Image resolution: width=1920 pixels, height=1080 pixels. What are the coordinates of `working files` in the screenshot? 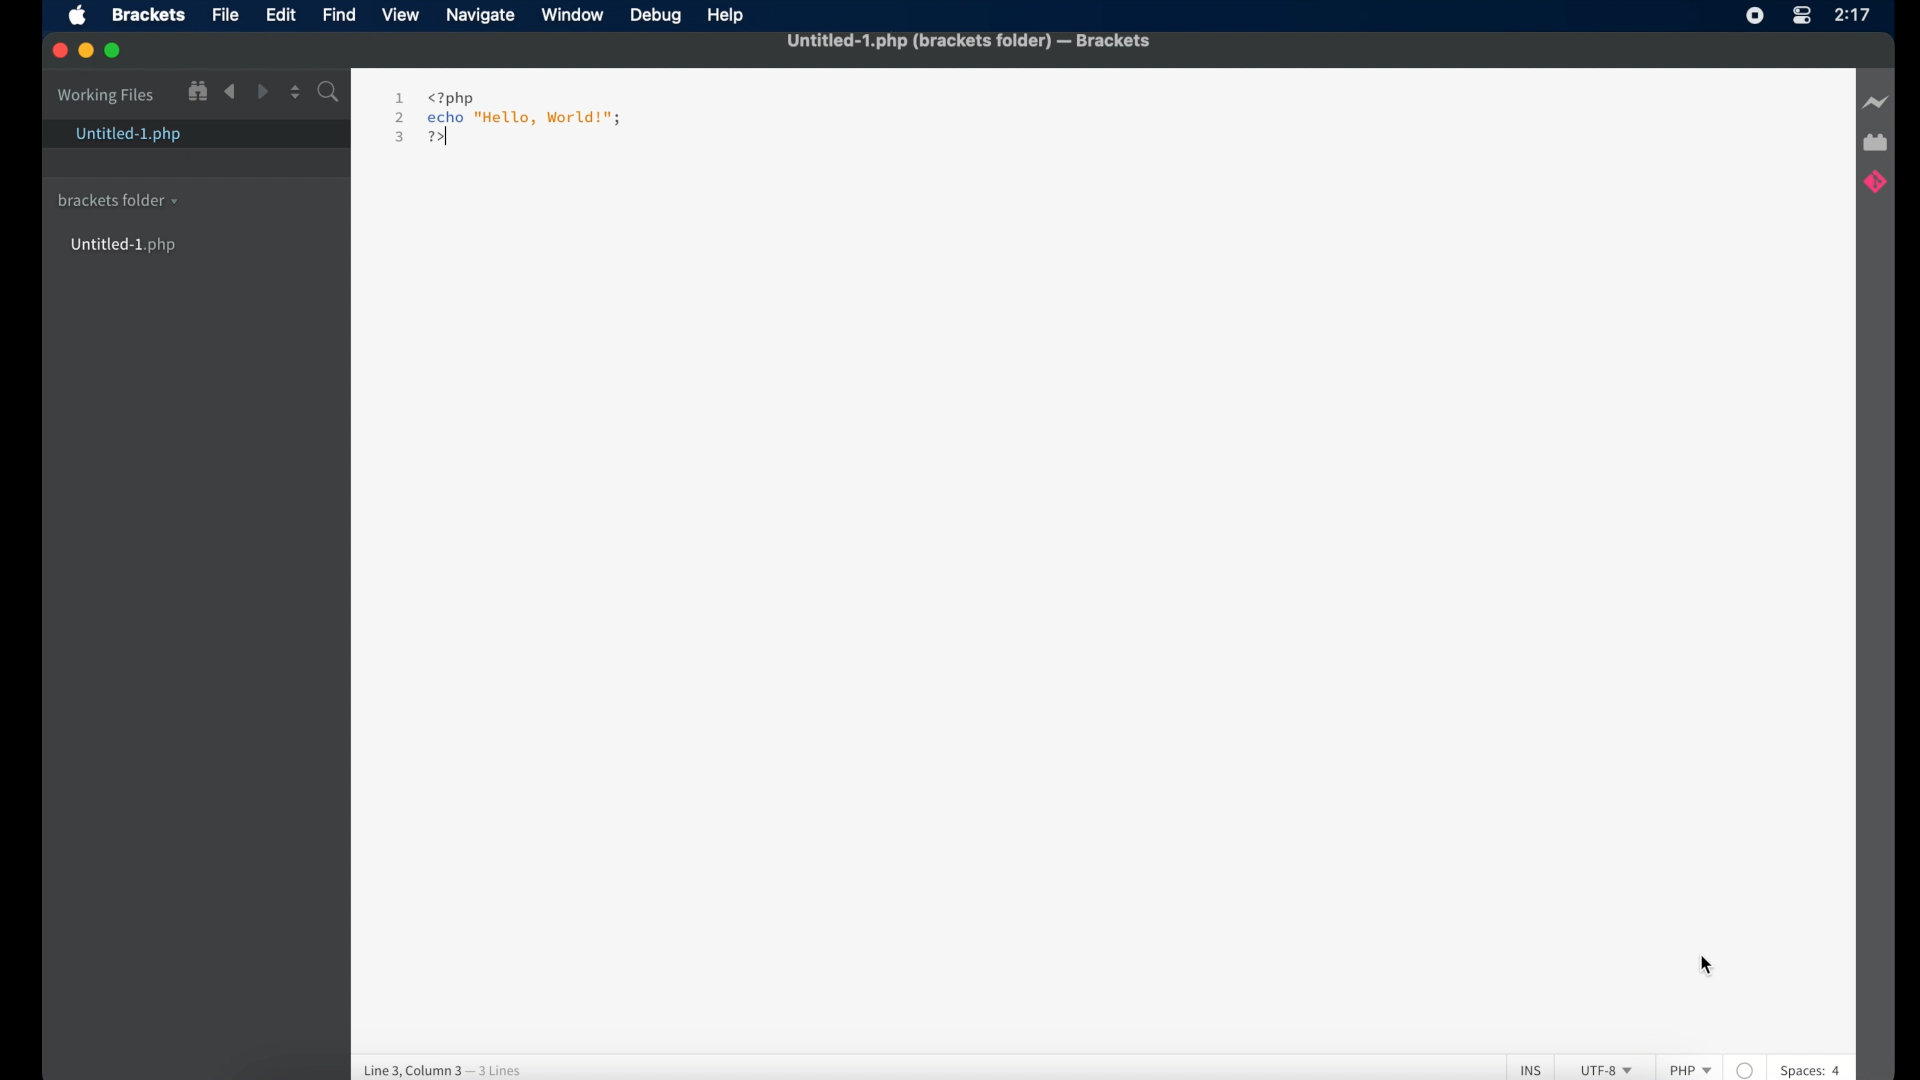 It's located at (107, 97).